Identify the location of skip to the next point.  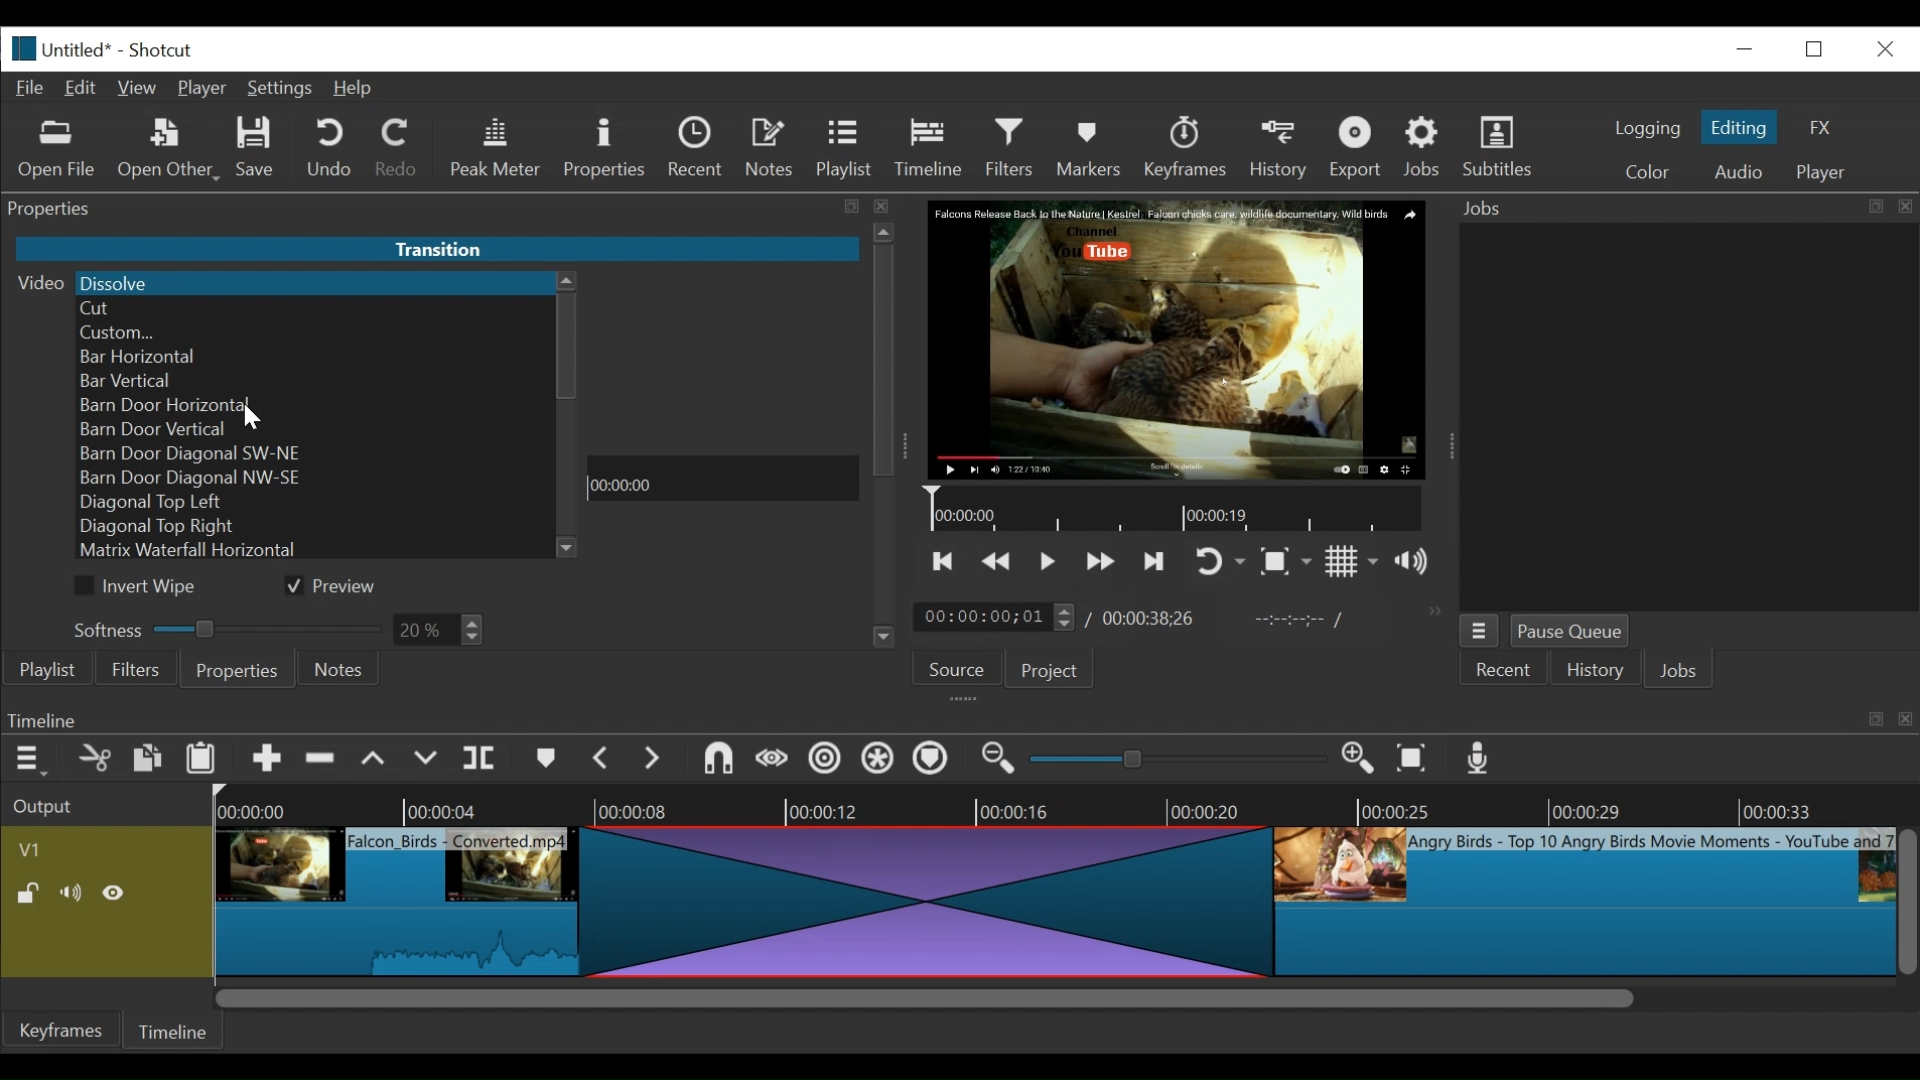
(1157, 561).